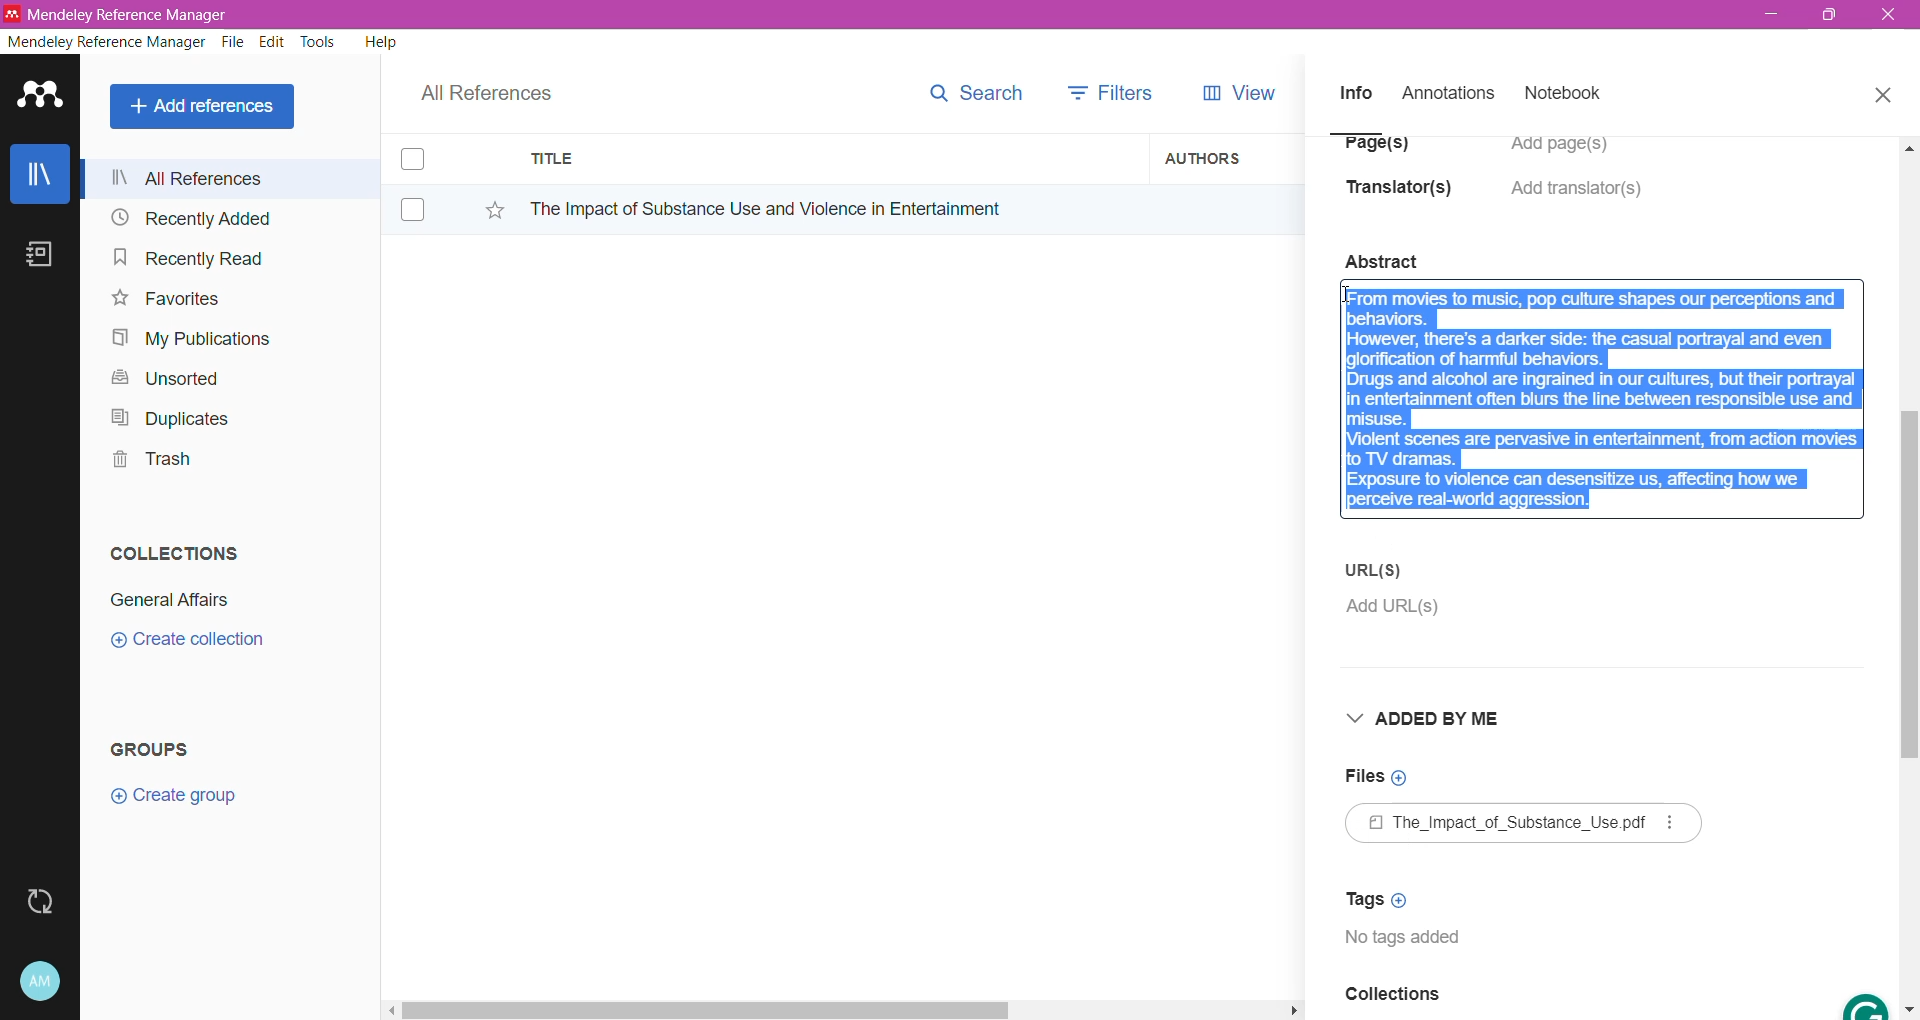  What do you see at coordinates (233, 43) in the screenshot?
I see `File` at bounding box center [233, 43].